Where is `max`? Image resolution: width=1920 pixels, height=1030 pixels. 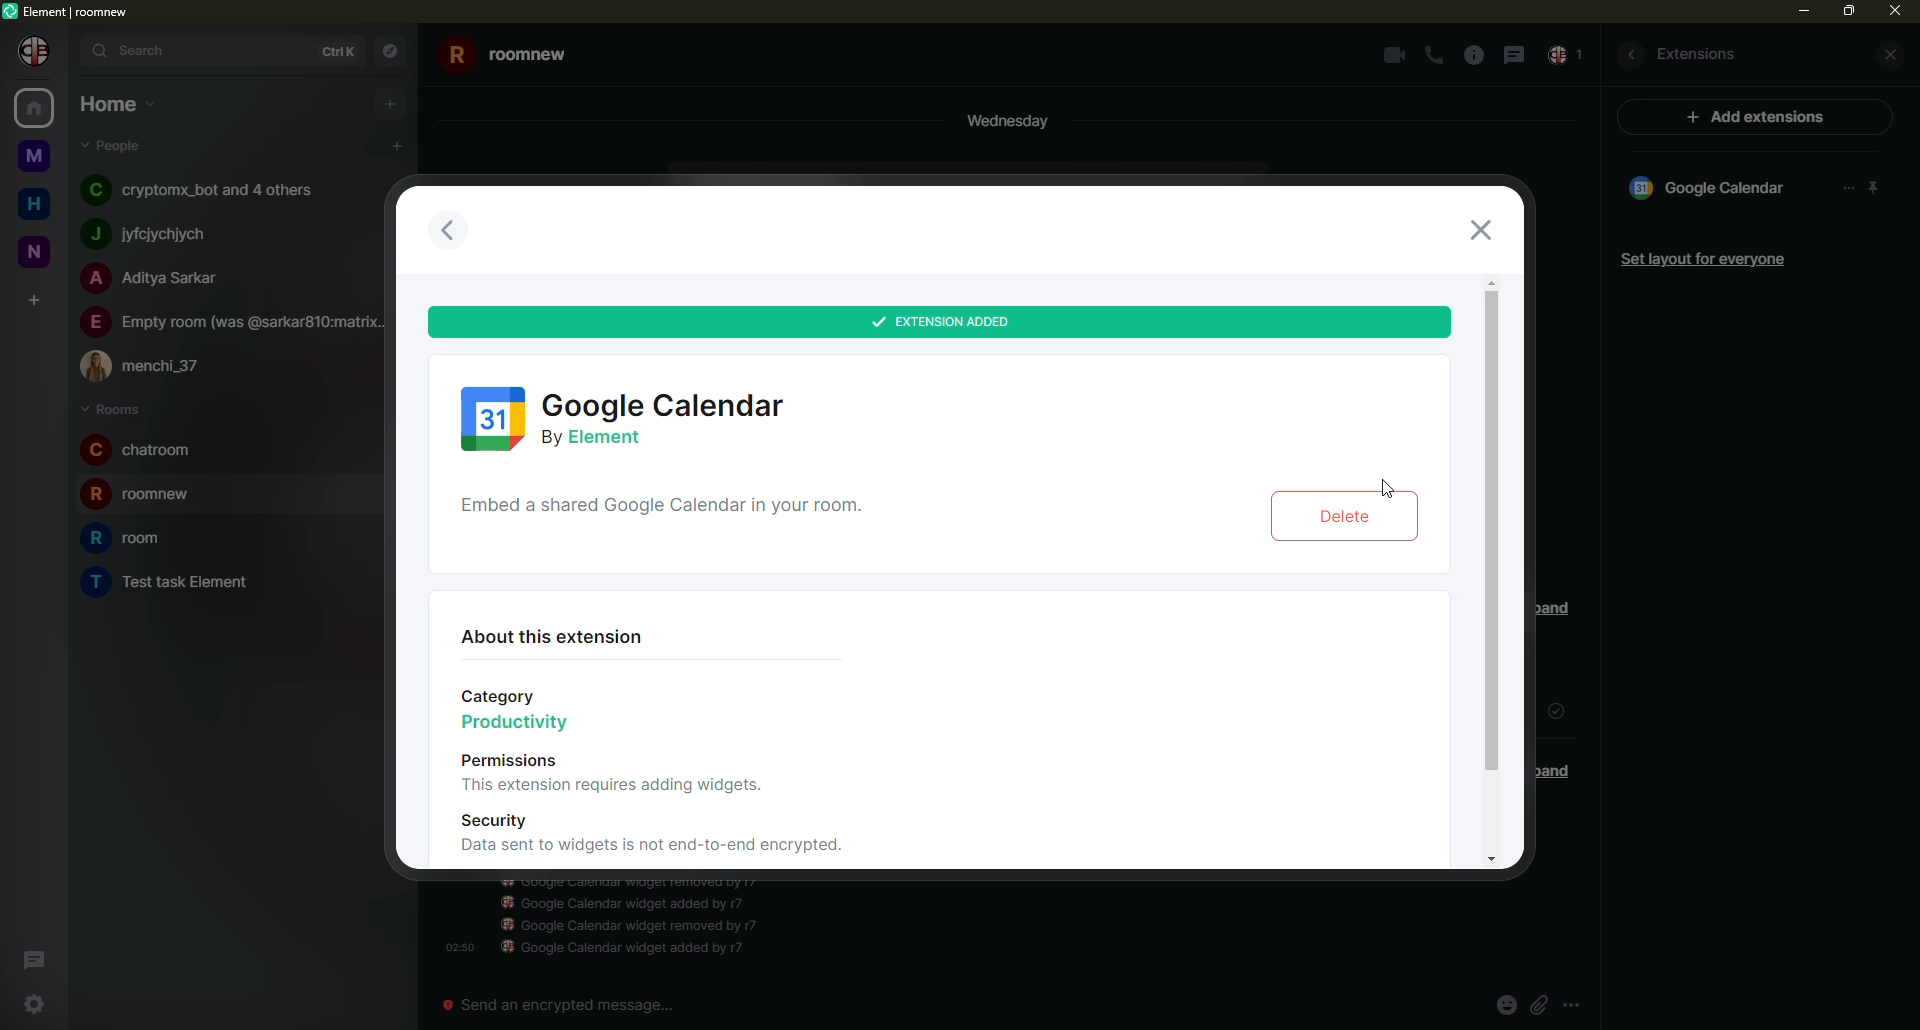
max is located at coordinates (1846, 13).